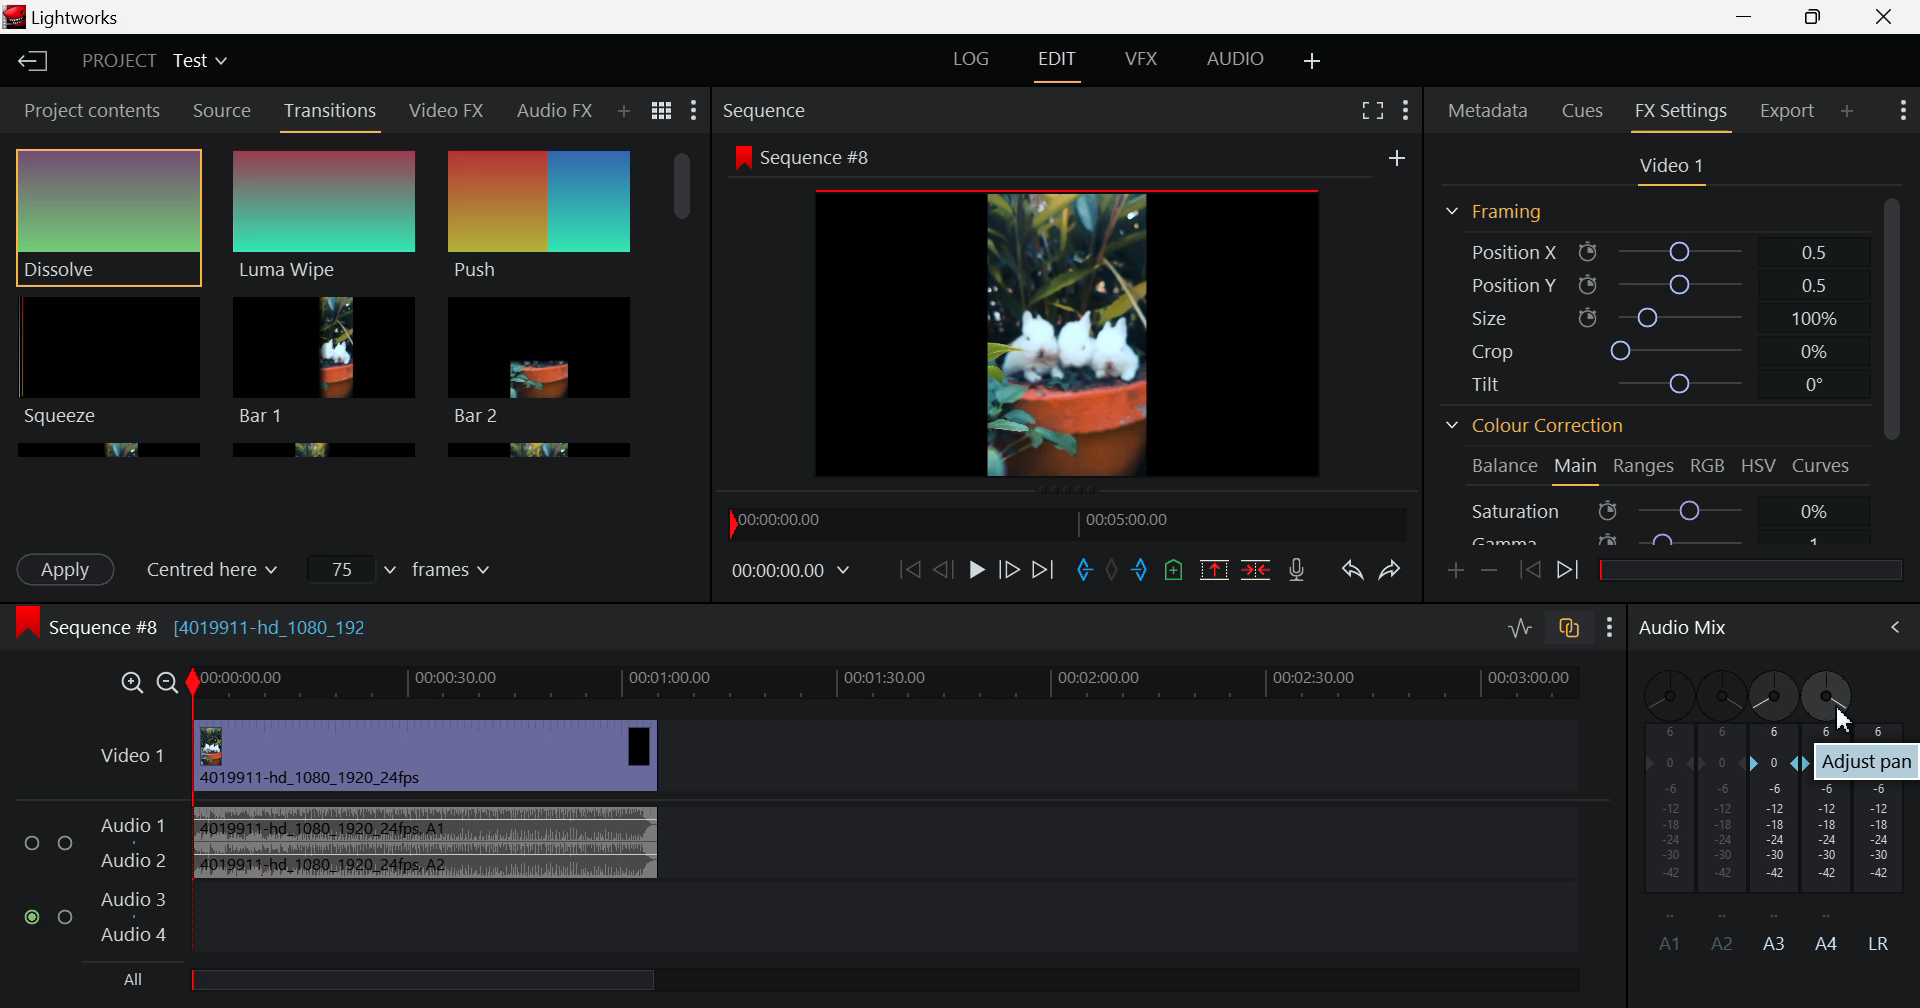  Describe the element at coordinates (540, 361) in the screenshot. I see `Bar 1` at that location.